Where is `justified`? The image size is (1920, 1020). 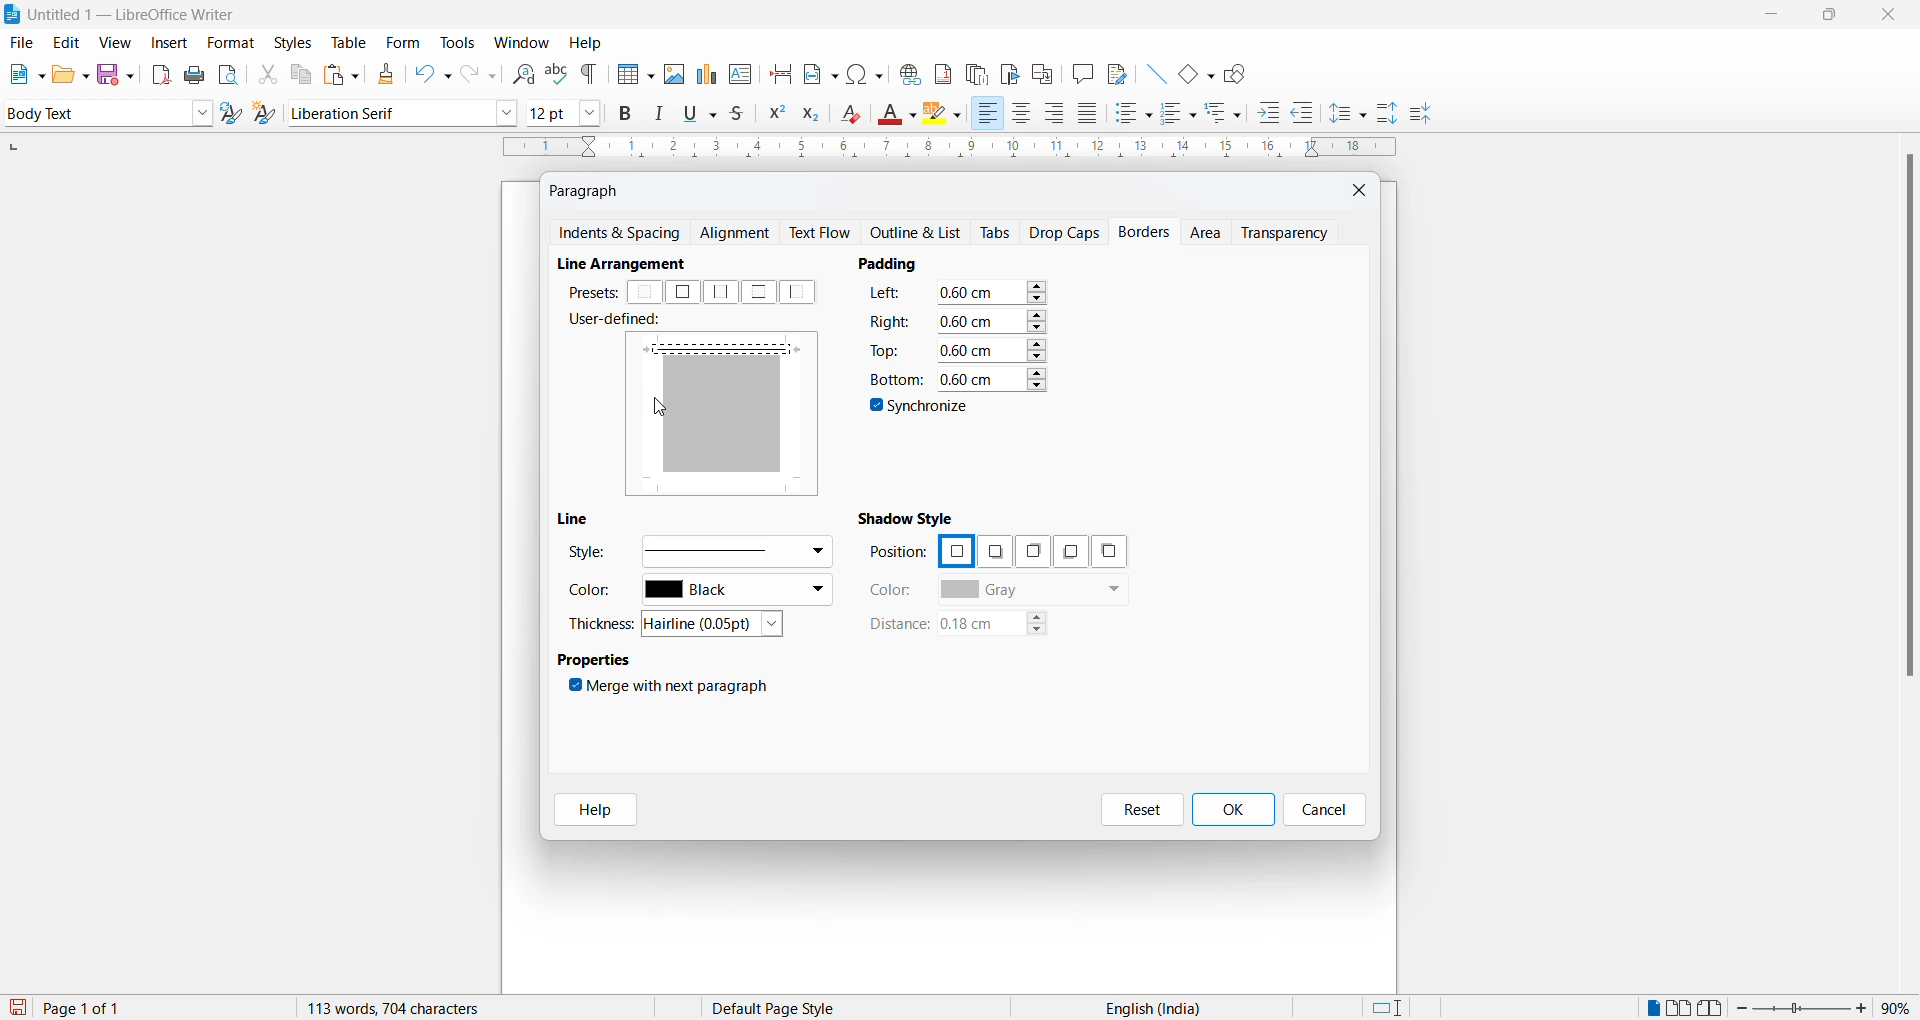
justified is located at coordinates (1089, 115).